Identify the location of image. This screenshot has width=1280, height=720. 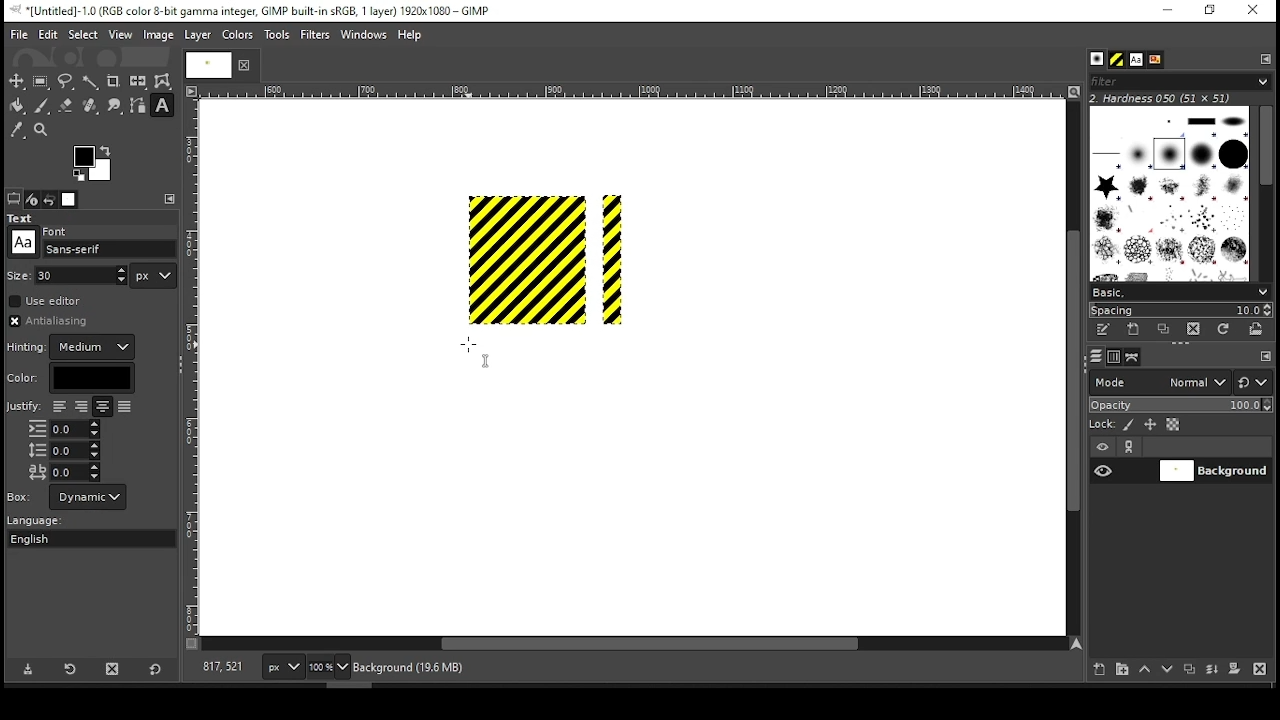
(157, 35).